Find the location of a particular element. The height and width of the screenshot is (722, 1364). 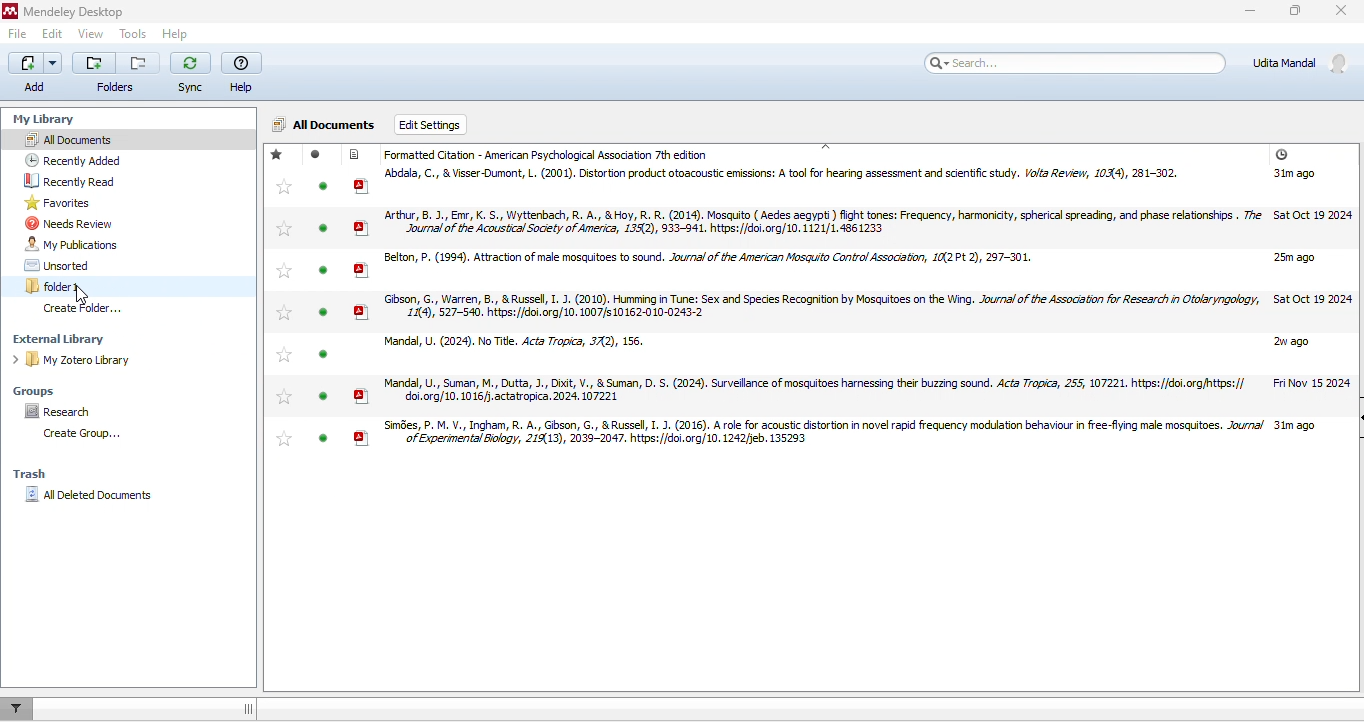

research articles is located at coordinates (851, 222).